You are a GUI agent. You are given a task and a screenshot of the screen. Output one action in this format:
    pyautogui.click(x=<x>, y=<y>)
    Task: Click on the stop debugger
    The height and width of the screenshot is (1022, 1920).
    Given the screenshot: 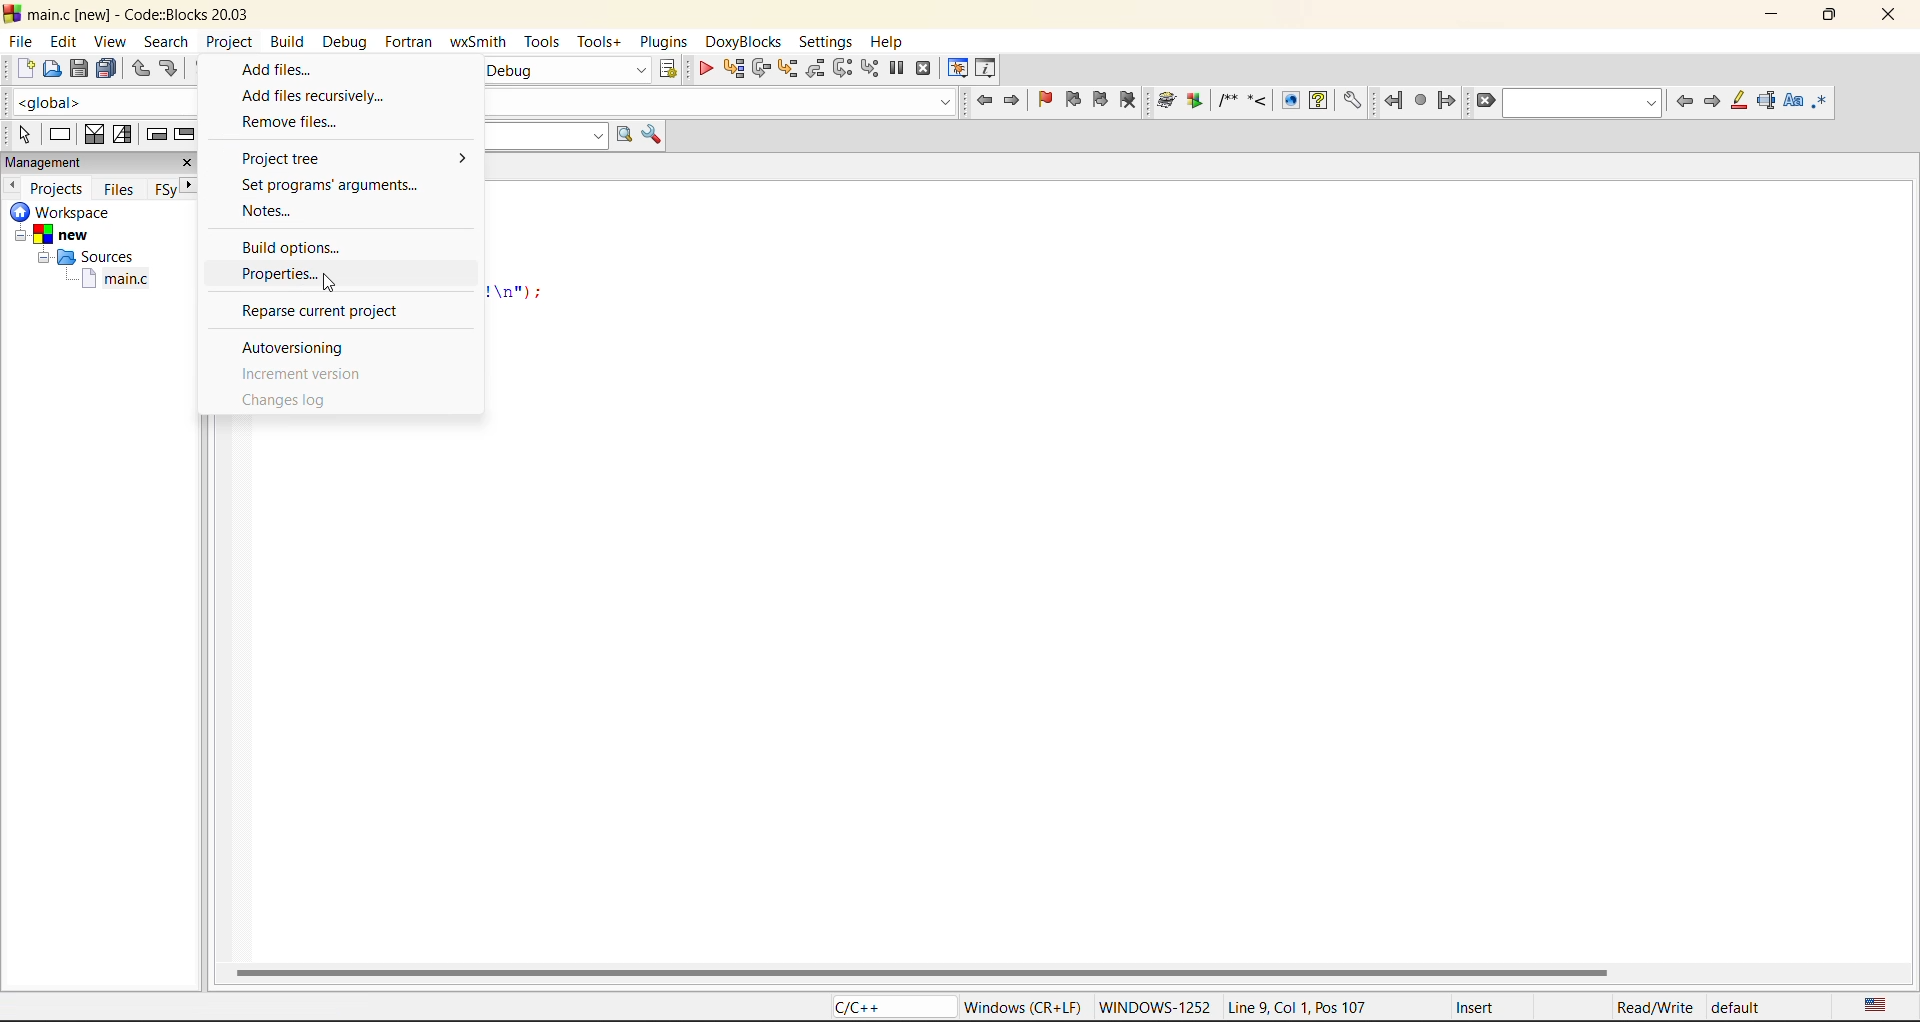 What is the action you would take?
    pyautogui.click(x=924, y=70)
    